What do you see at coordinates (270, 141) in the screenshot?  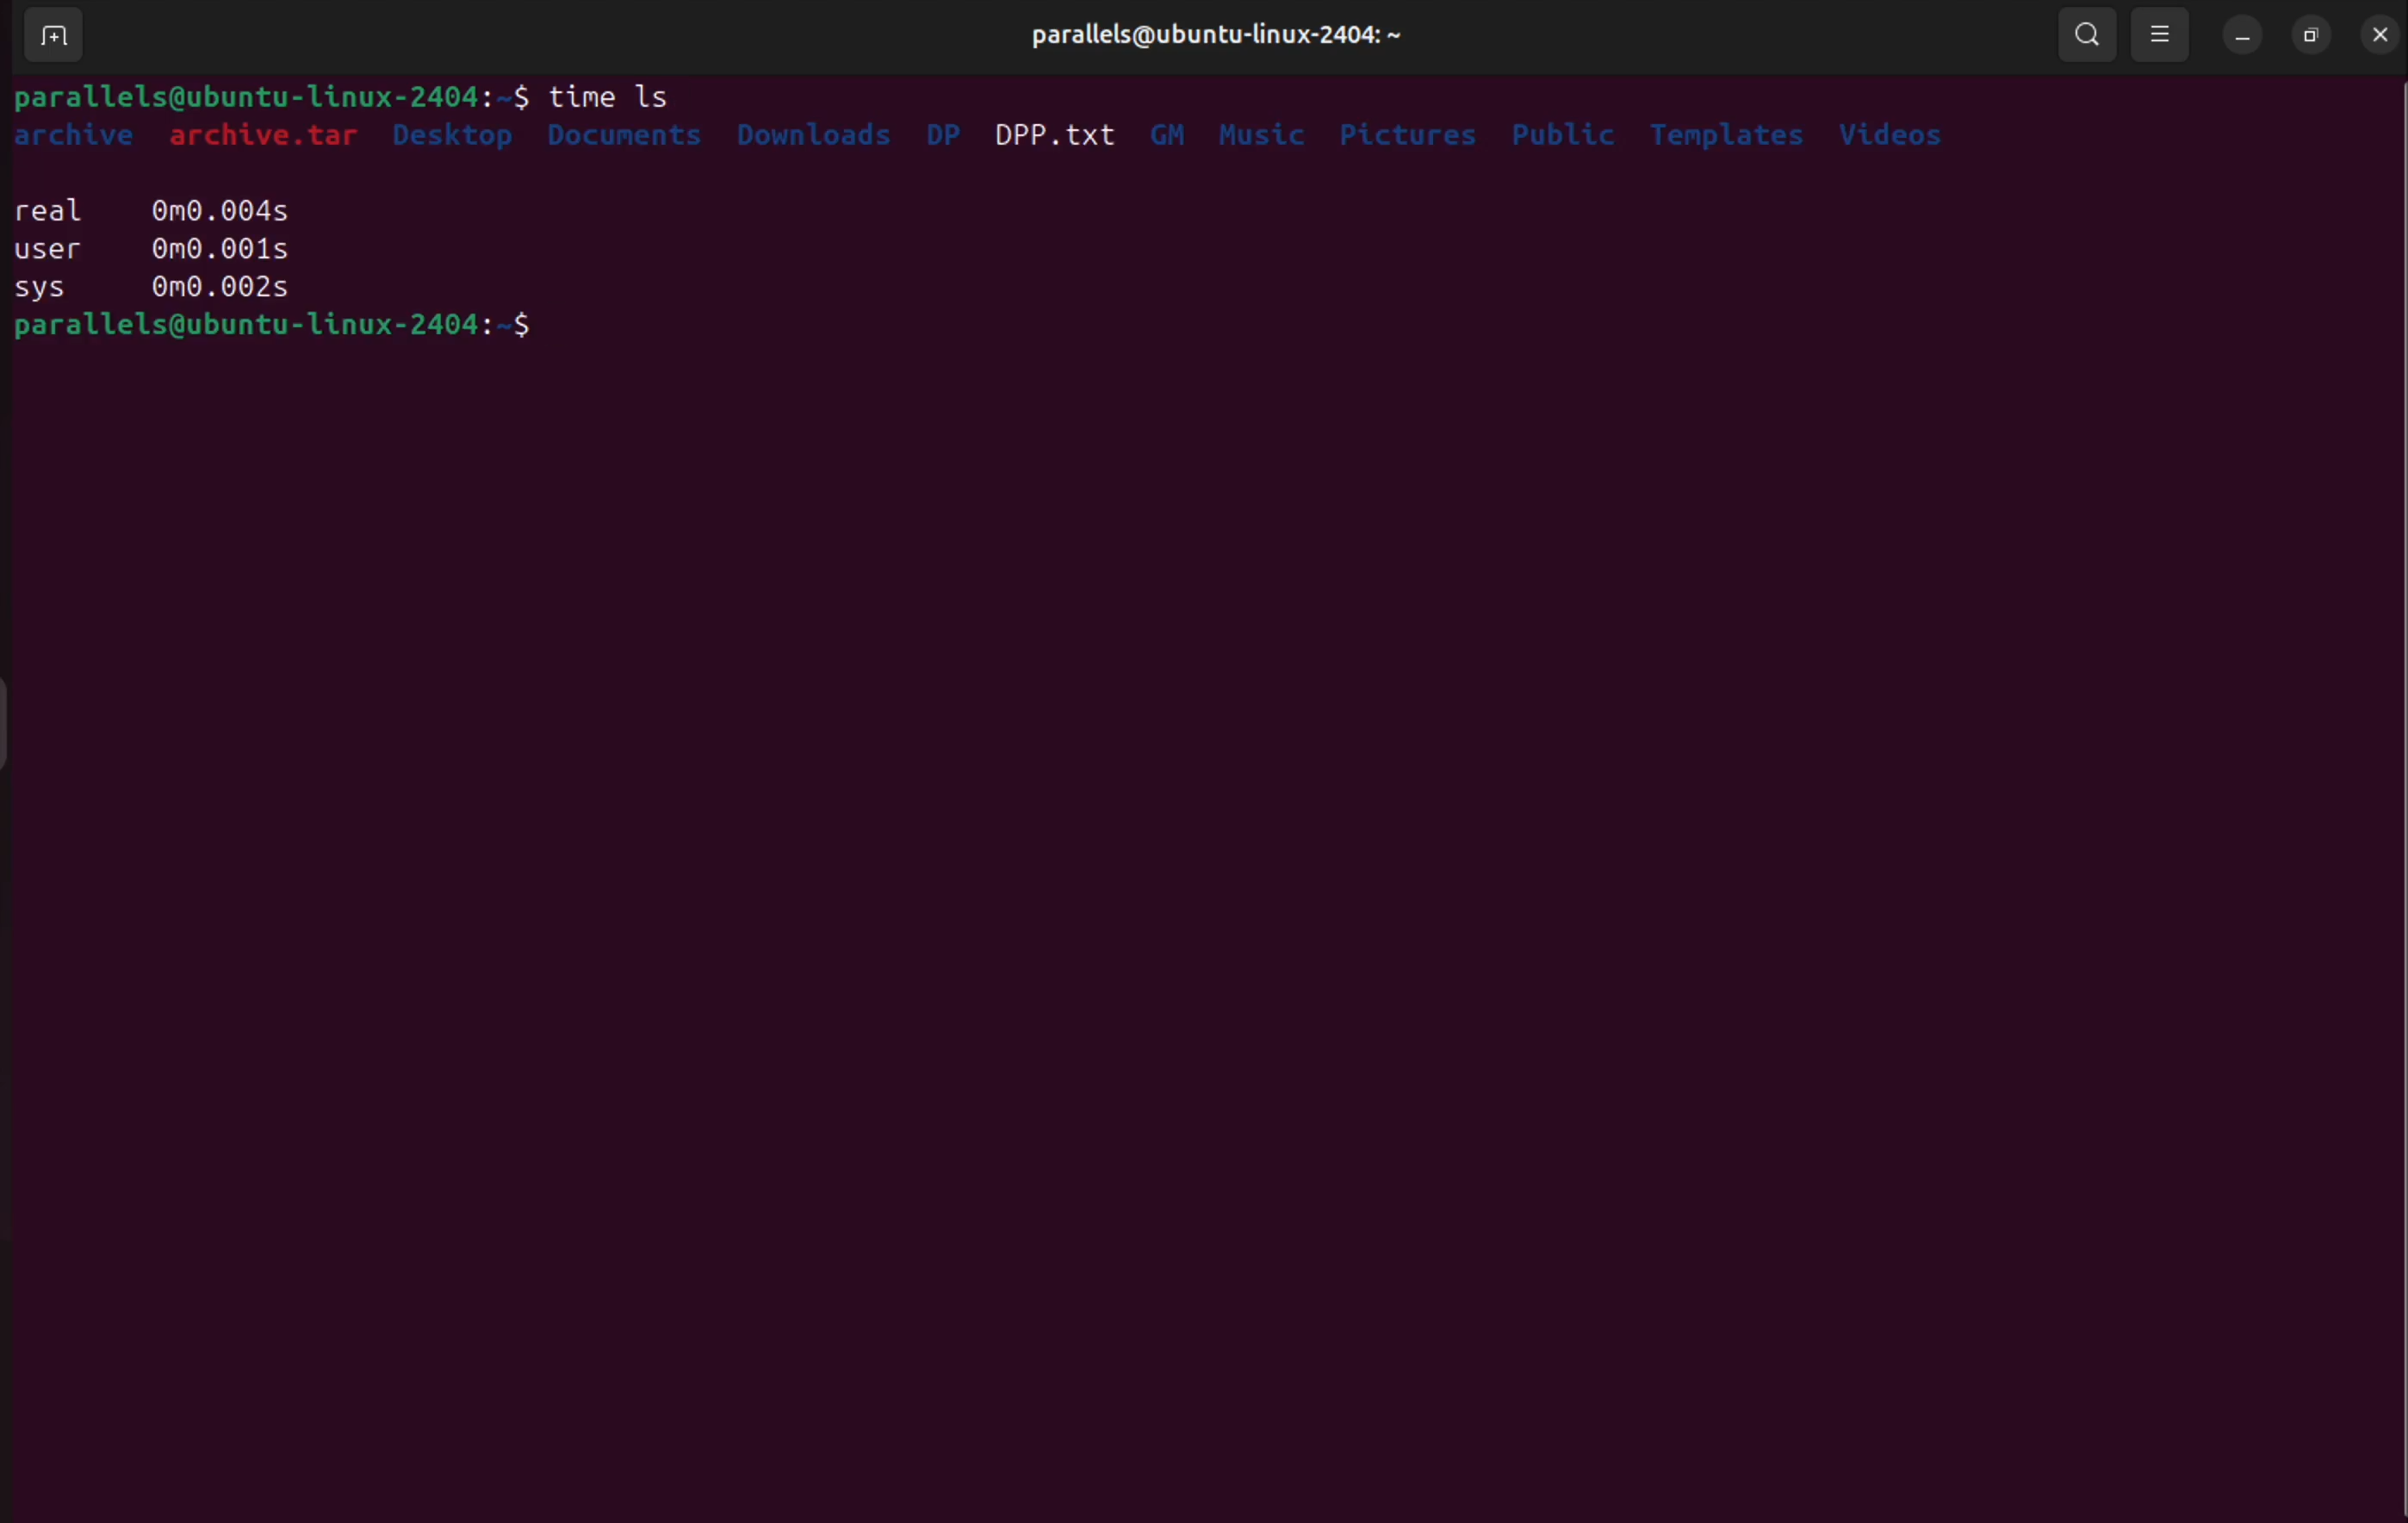 I see `archieve.tar` at bounding box center [270, 141].